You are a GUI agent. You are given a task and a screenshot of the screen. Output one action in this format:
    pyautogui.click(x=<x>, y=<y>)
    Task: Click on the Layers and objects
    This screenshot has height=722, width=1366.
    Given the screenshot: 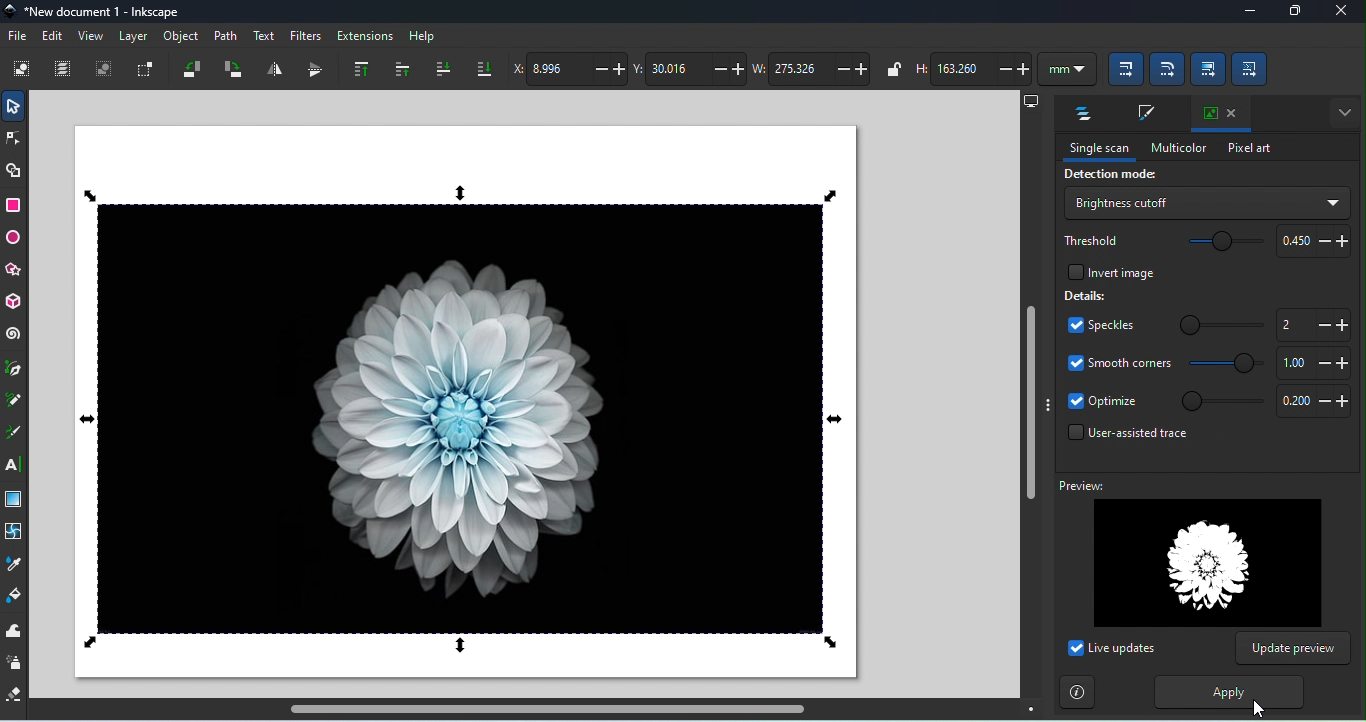 What is the action you would take?
    pyautogui.click(x=1080, y=114)
    